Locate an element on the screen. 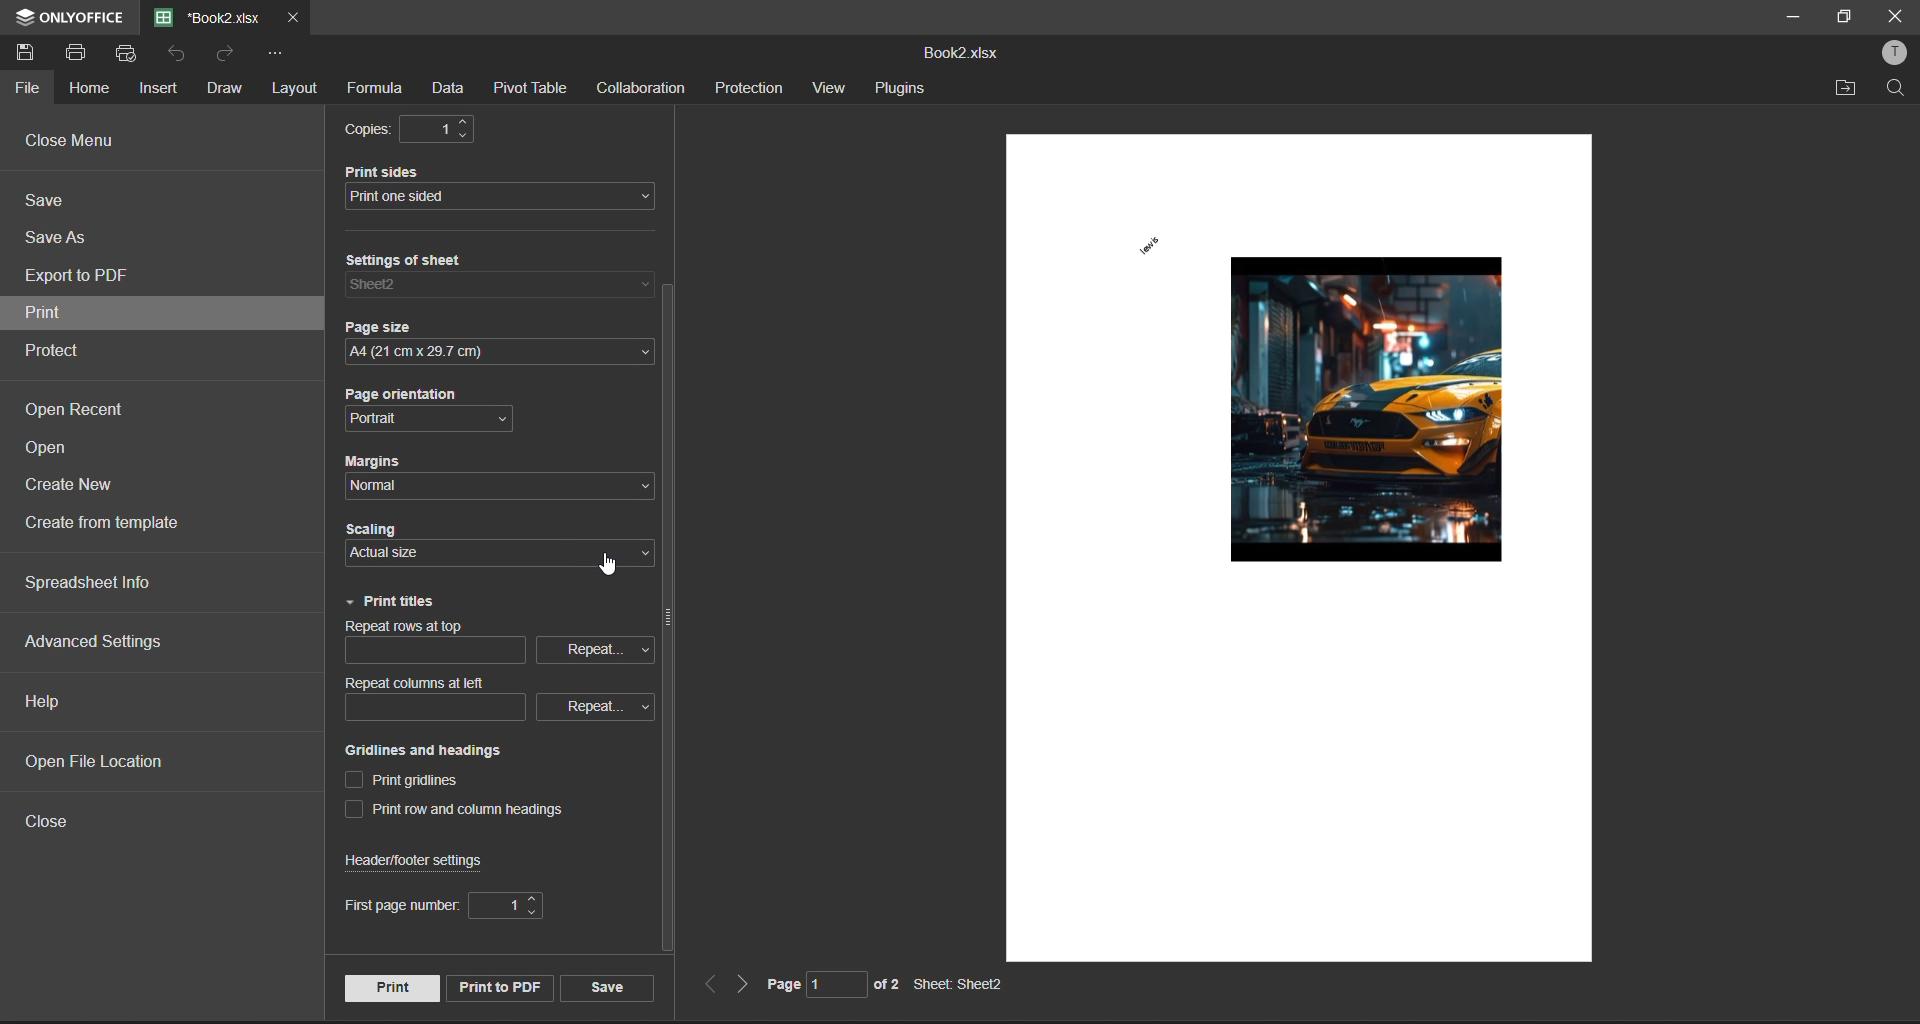  print row and column headings is located at coordinates (465, 812).